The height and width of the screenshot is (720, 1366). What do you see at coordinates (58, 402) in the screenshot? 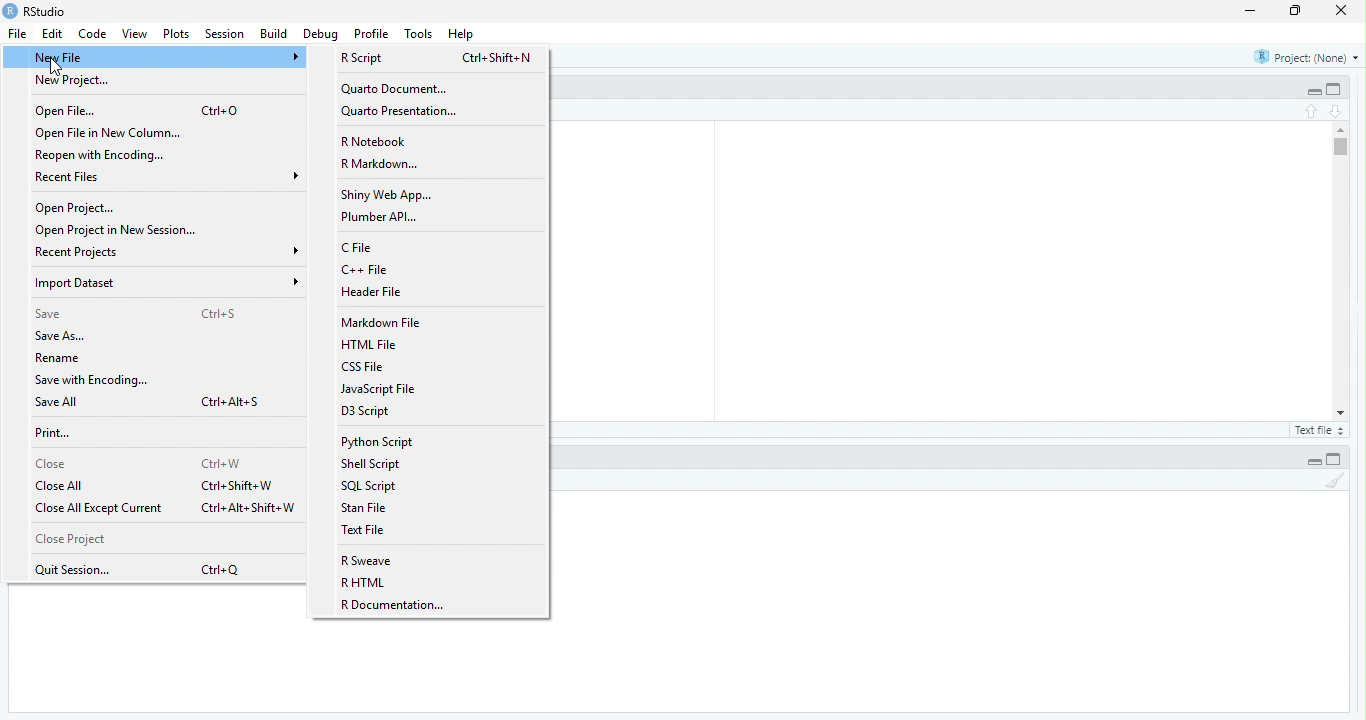
I see `Save All` at bounding box center [58, 402].